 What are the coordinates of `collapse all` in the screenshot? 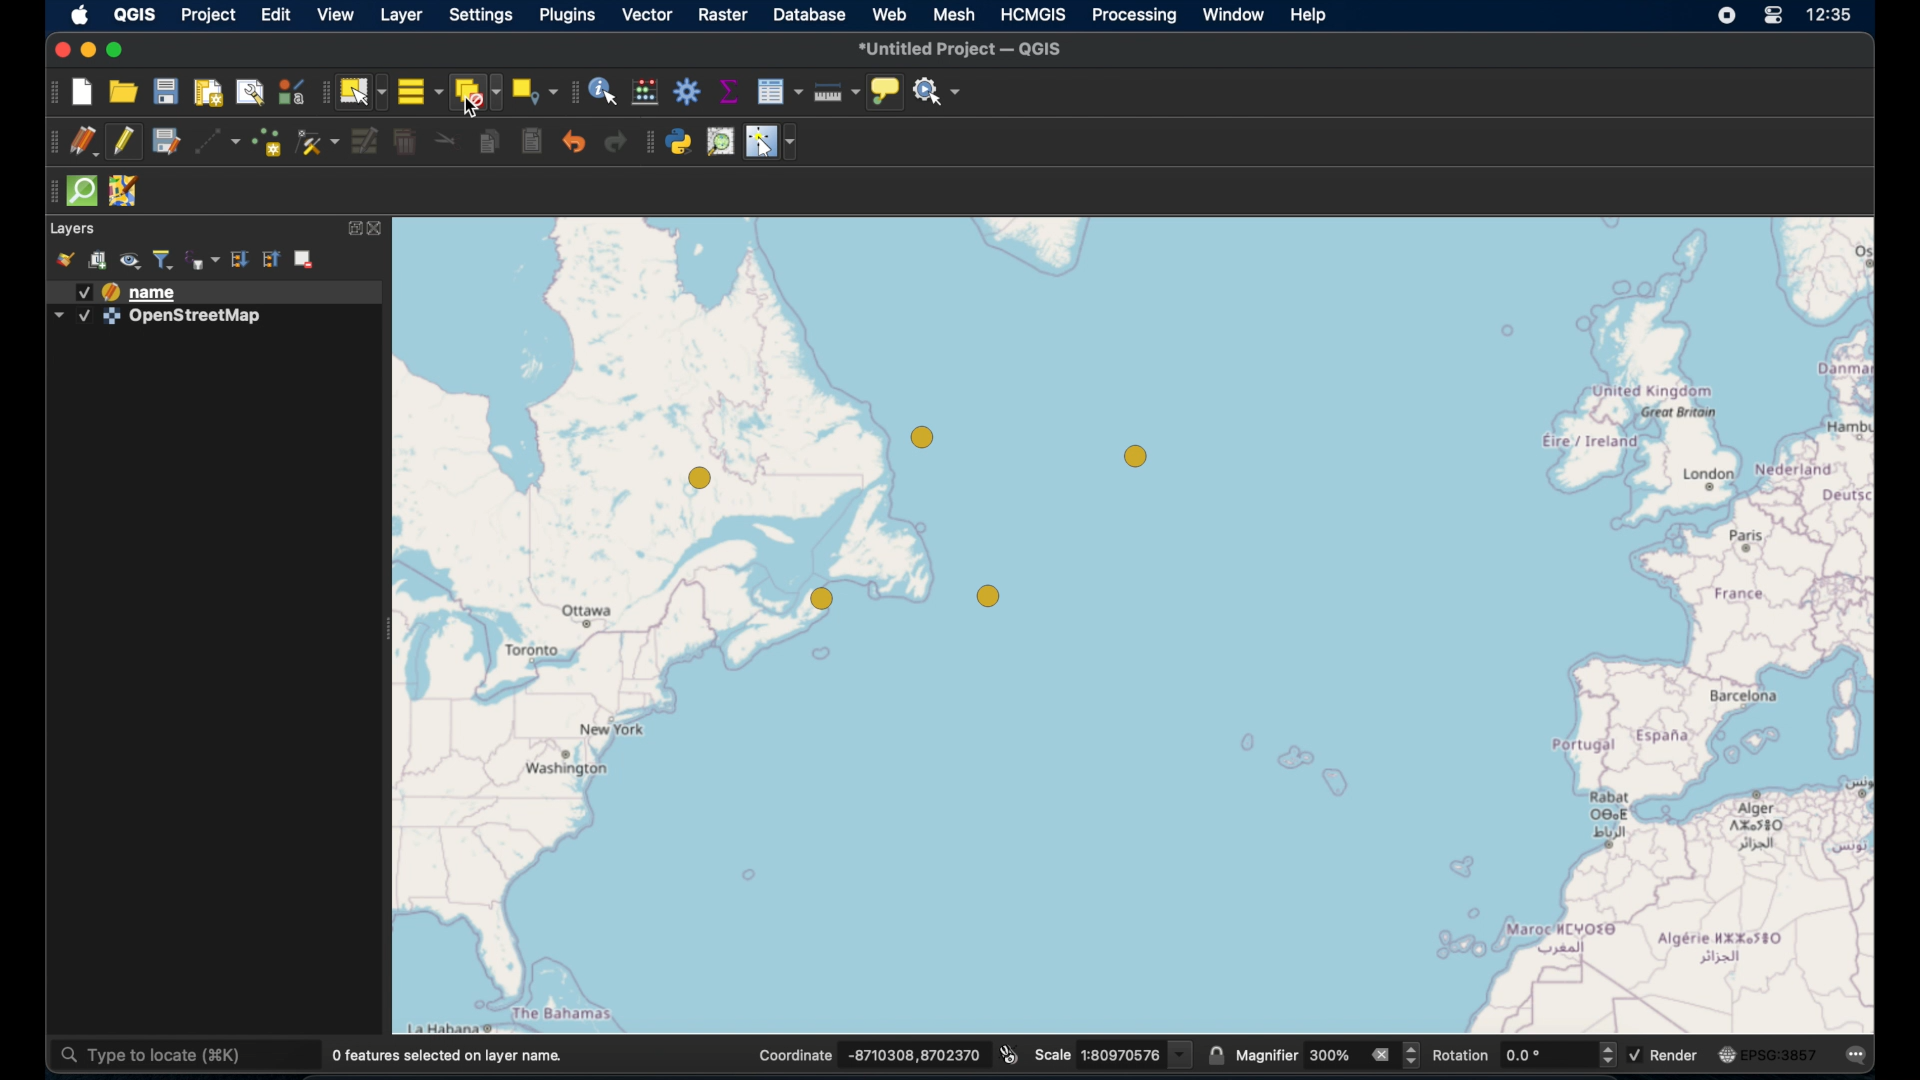 It's located at (240, 260).